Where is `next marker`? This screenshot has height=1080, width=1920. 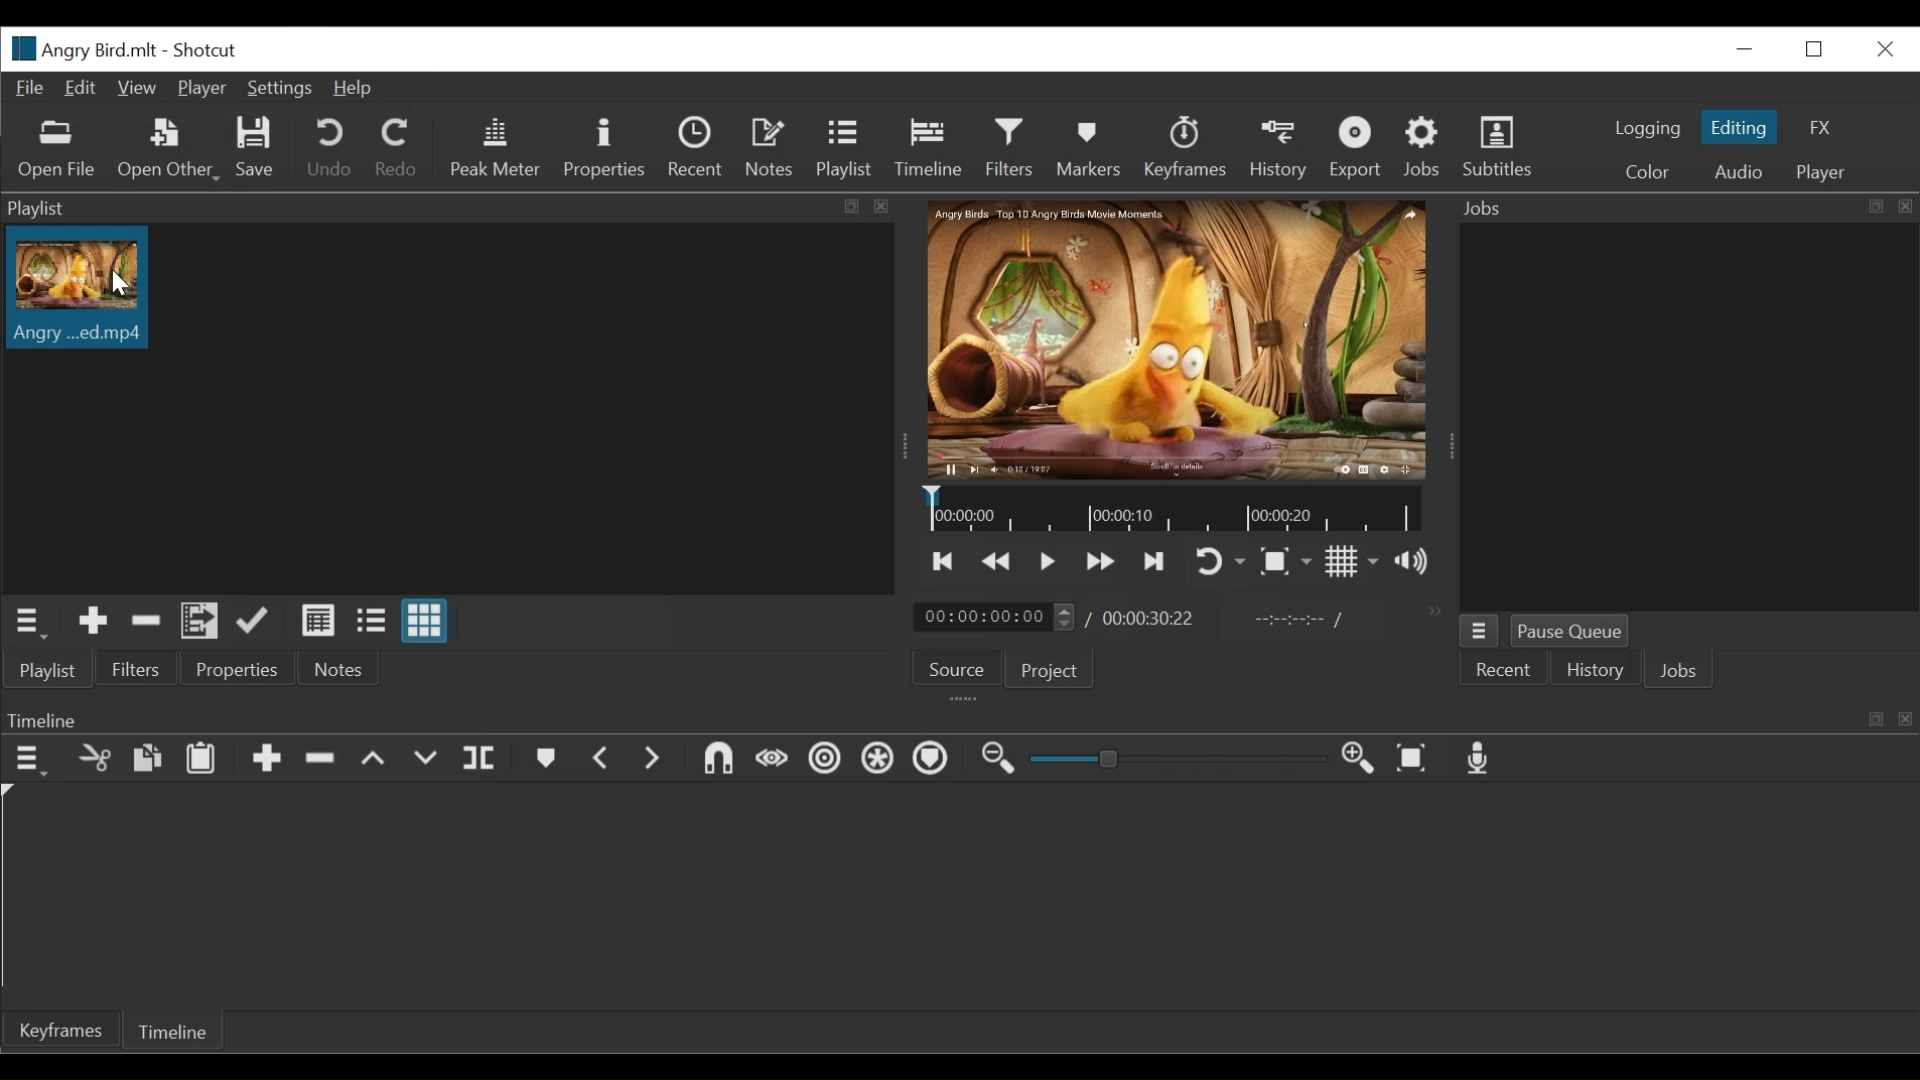
next marker is located at coordinates (652, 758).